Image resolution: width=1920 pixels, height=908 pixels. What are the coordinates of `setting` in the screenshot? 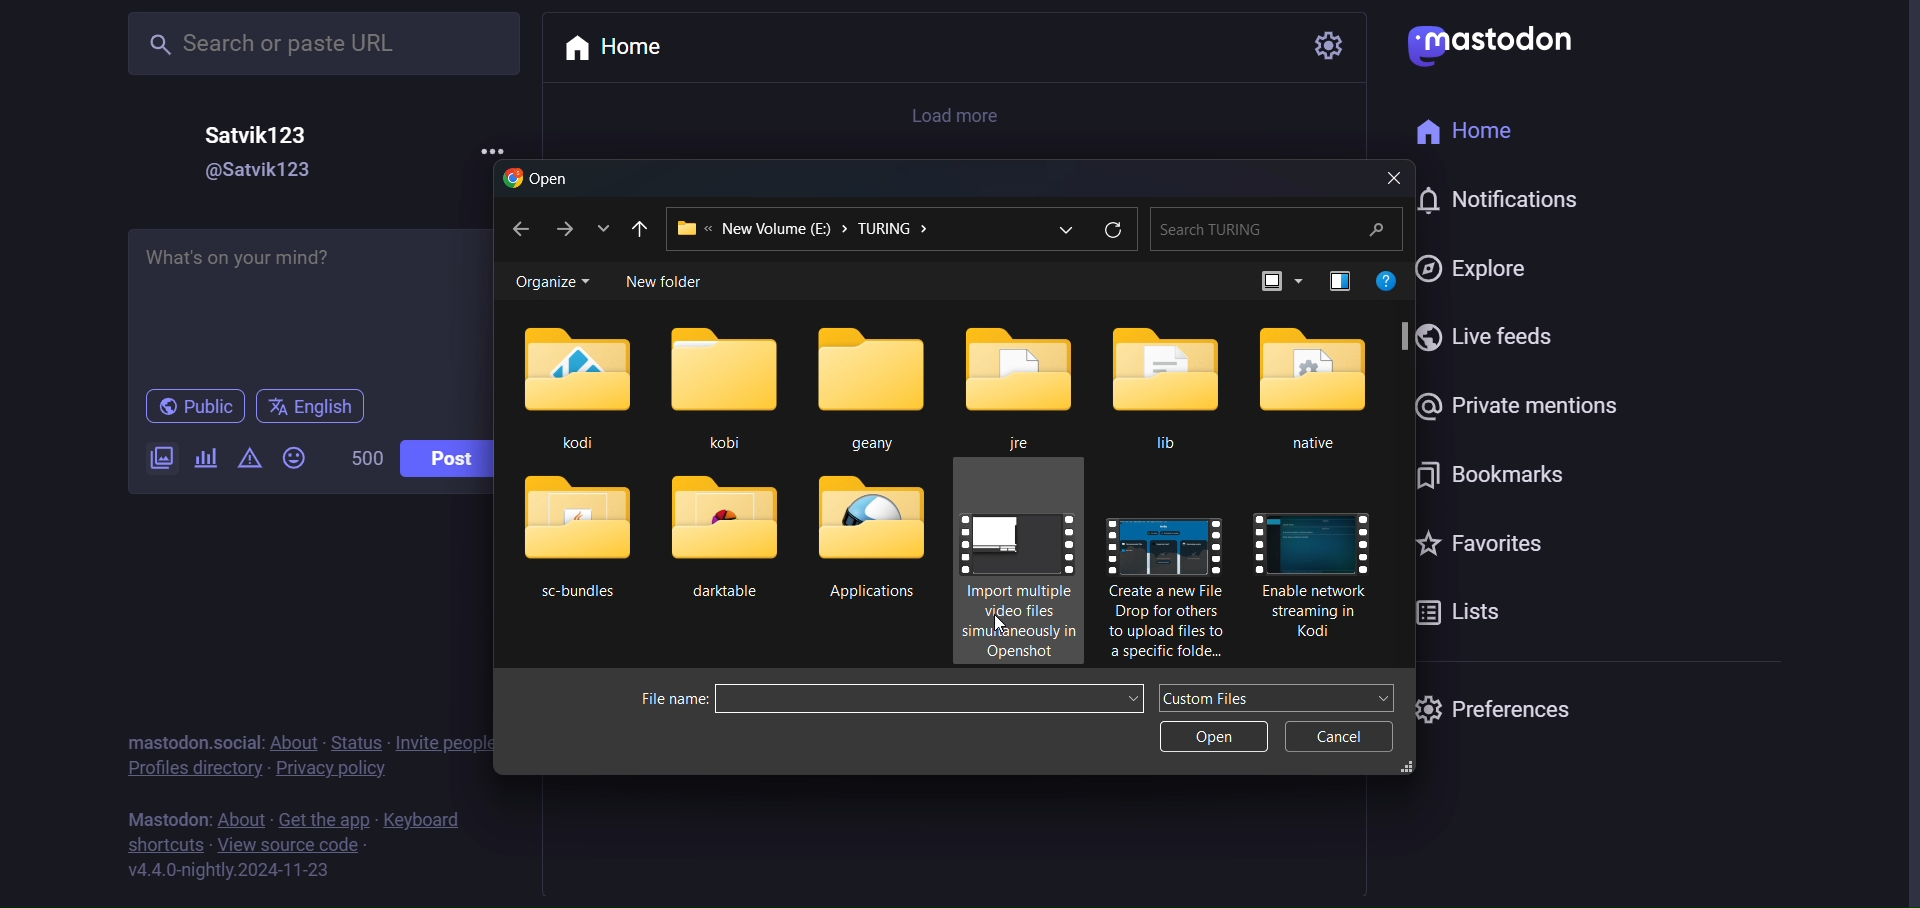 It's located at (1324, 46).